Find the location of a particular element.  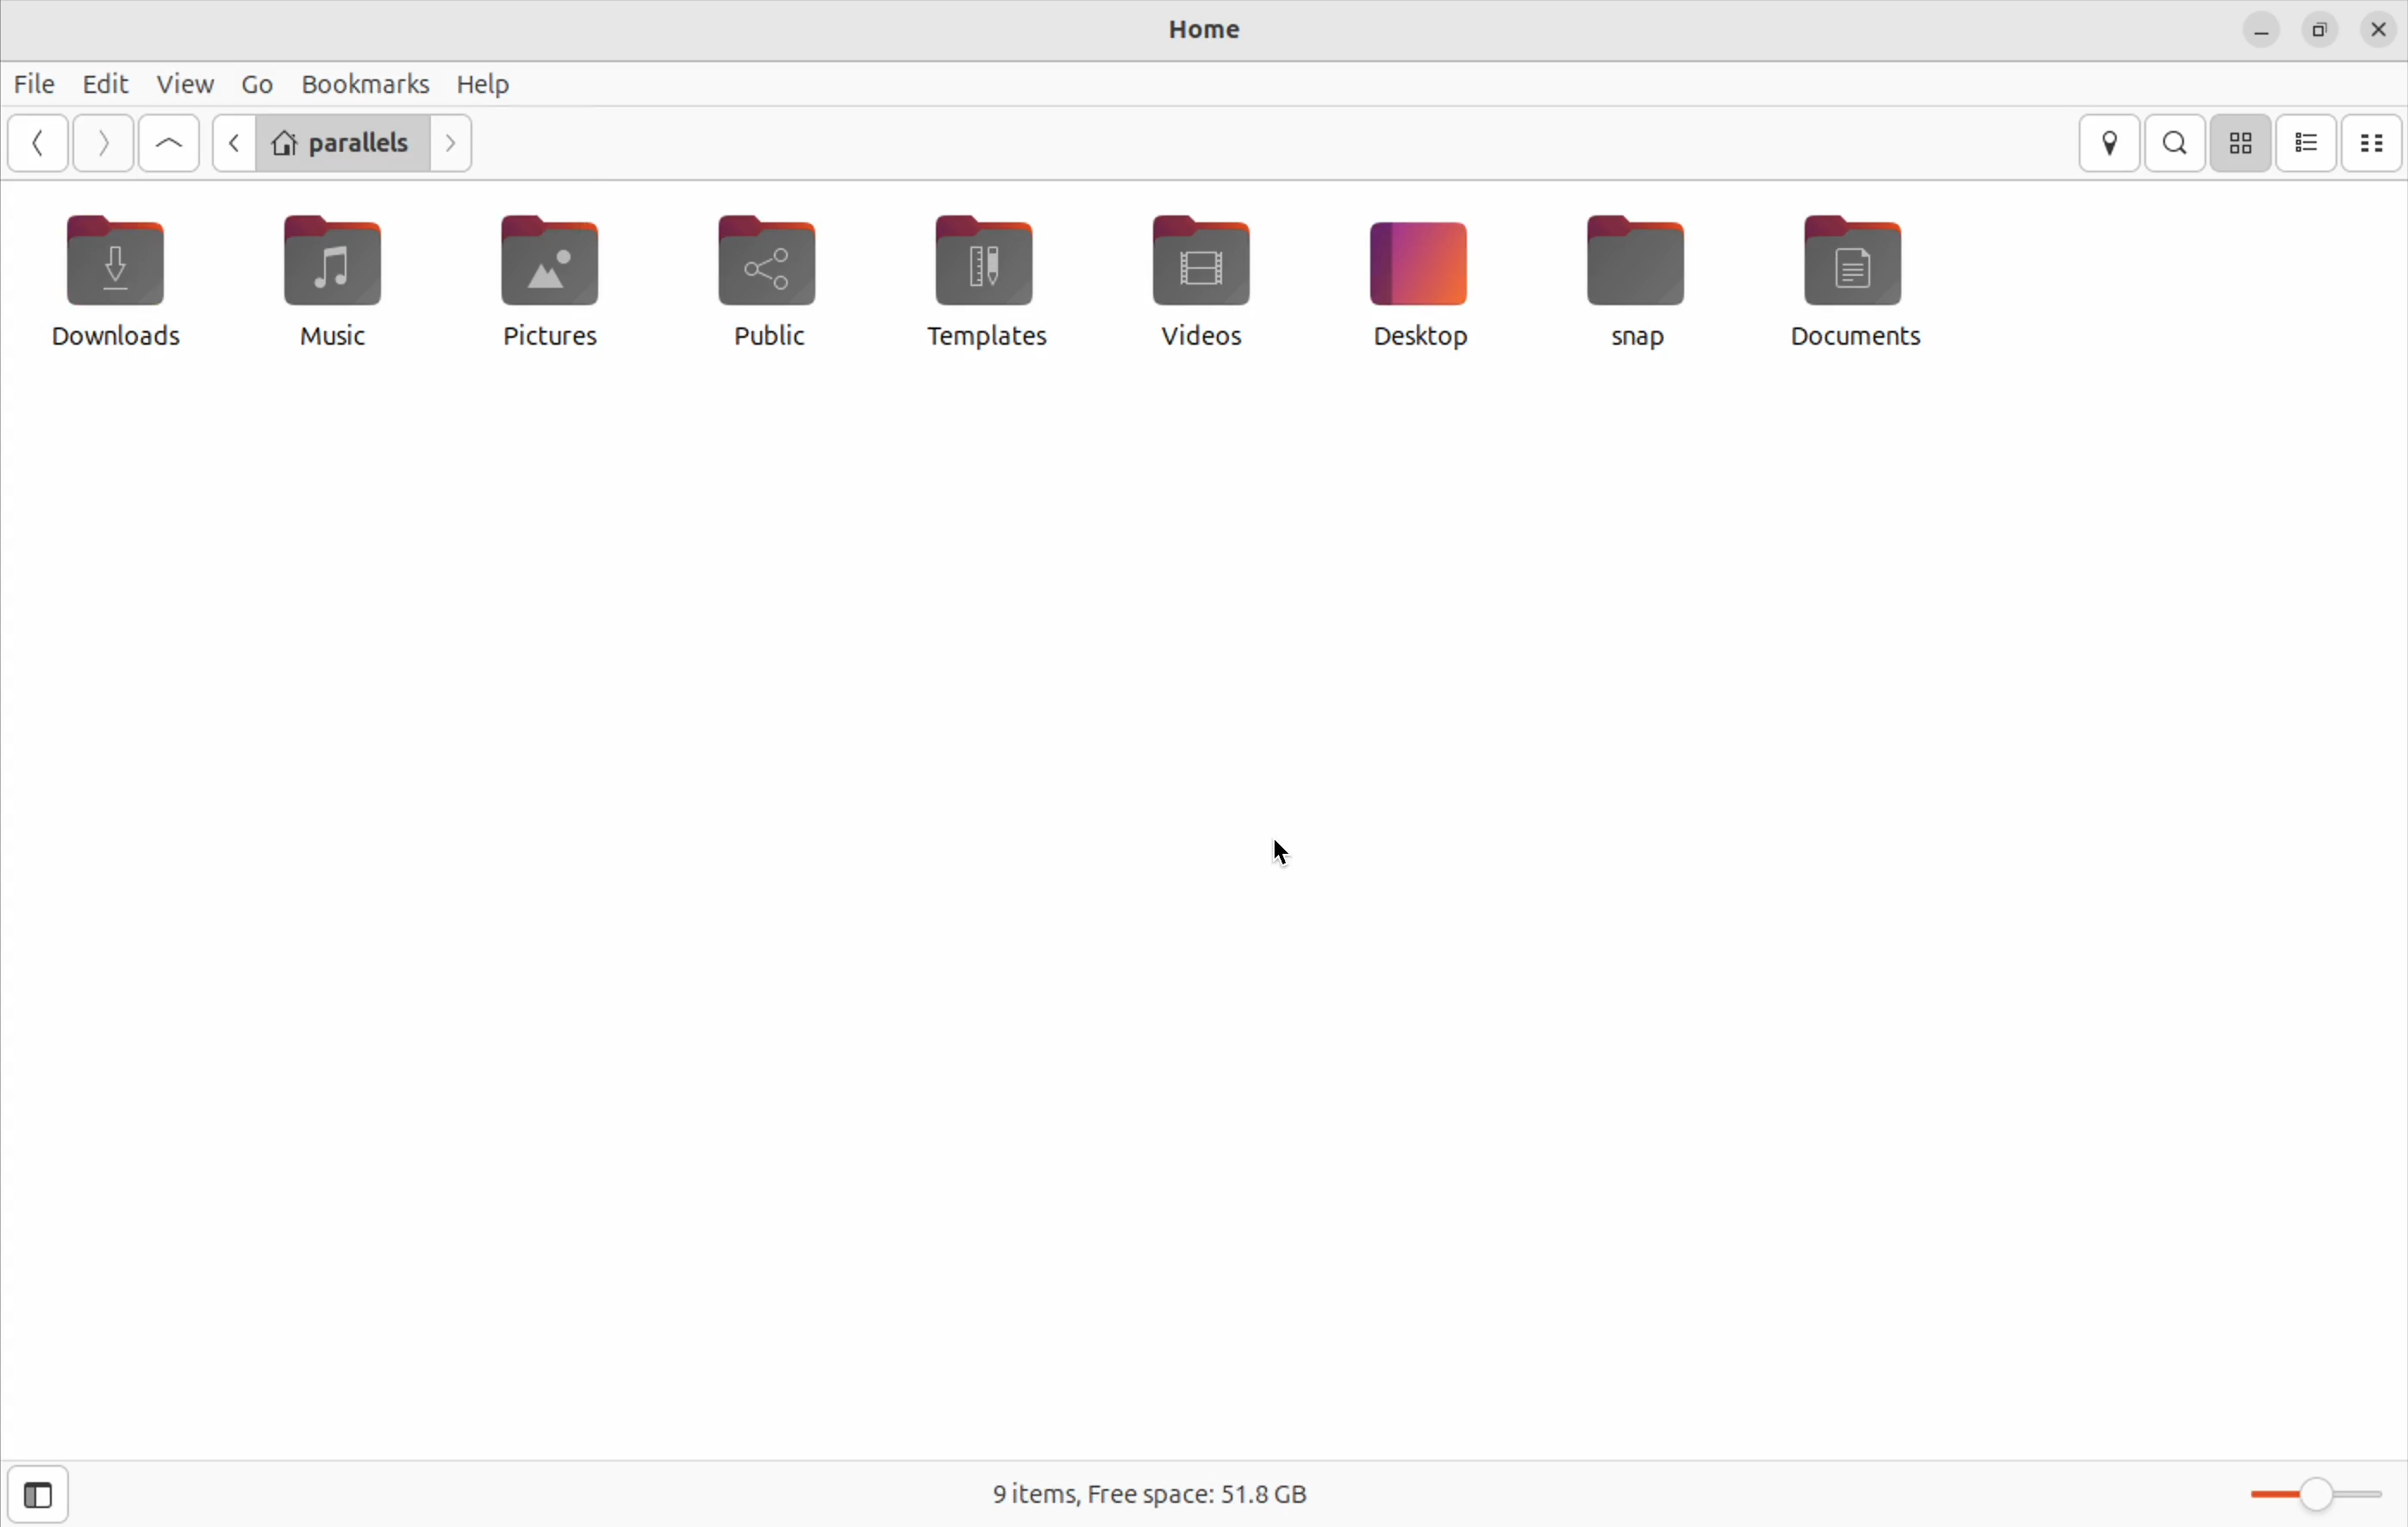

help is located at coordinates (487, 85).